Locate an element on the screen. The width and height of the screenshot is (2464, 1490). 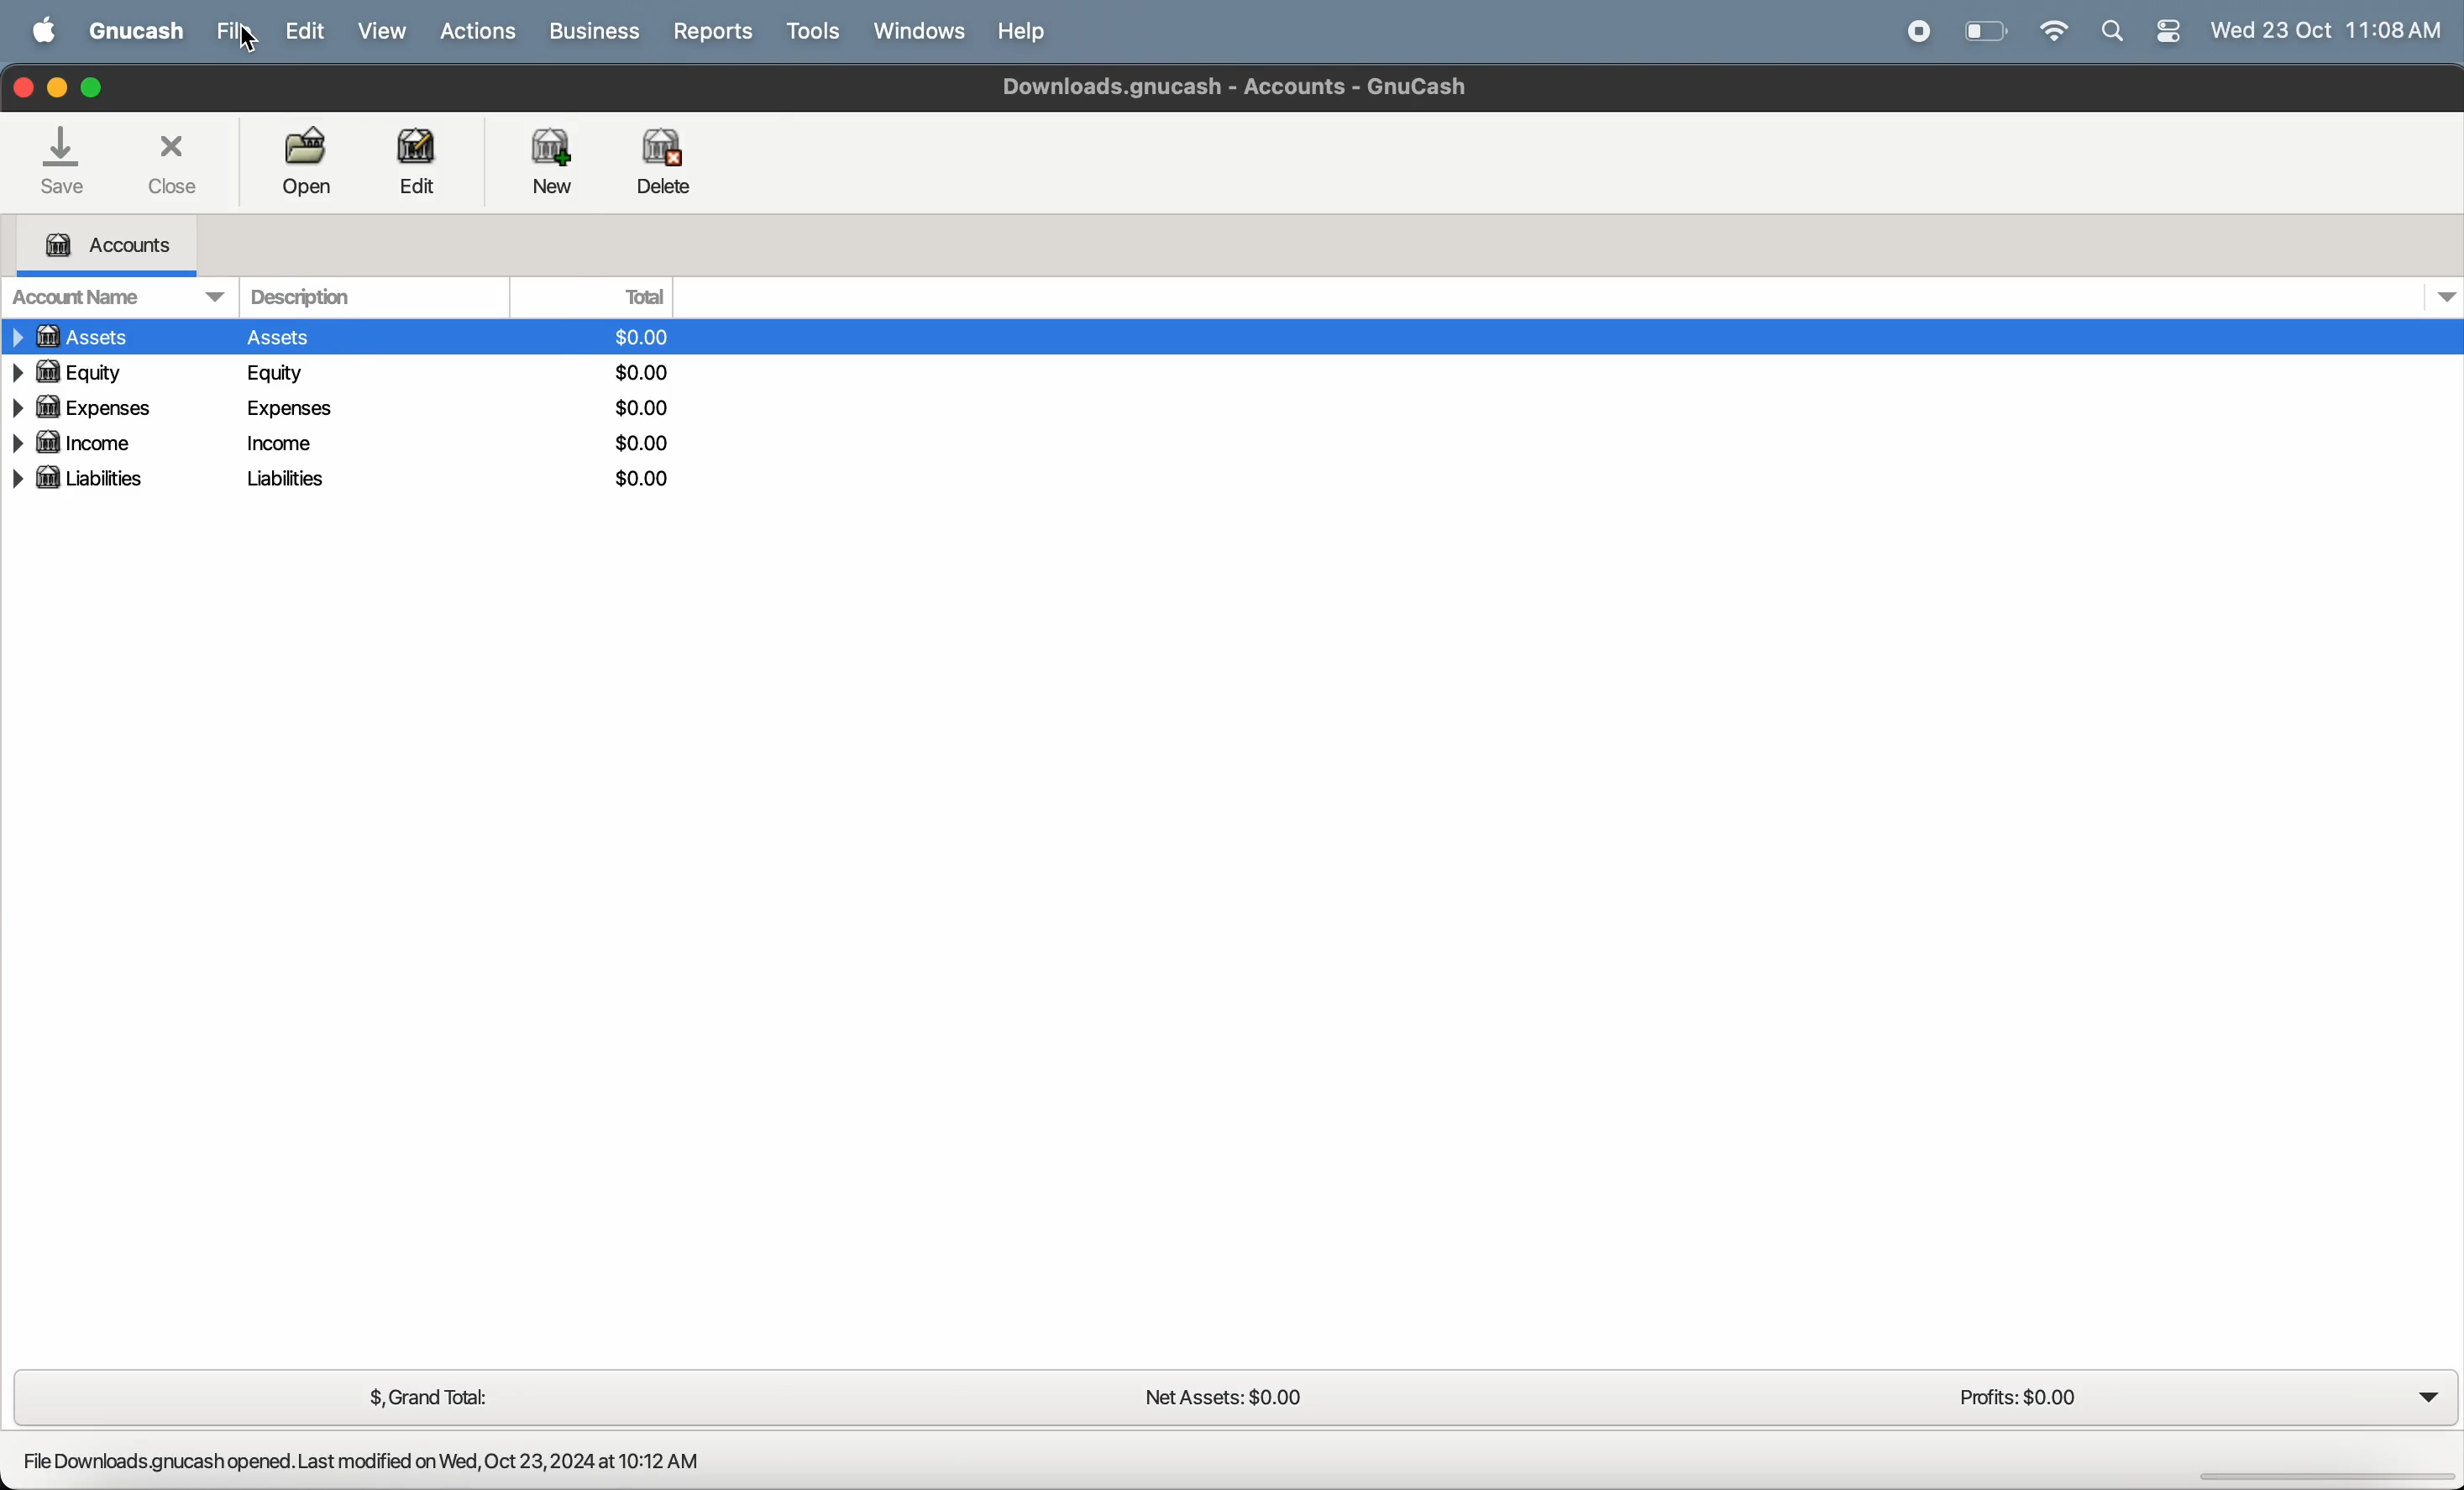
new is located at coordinates (543, 160).